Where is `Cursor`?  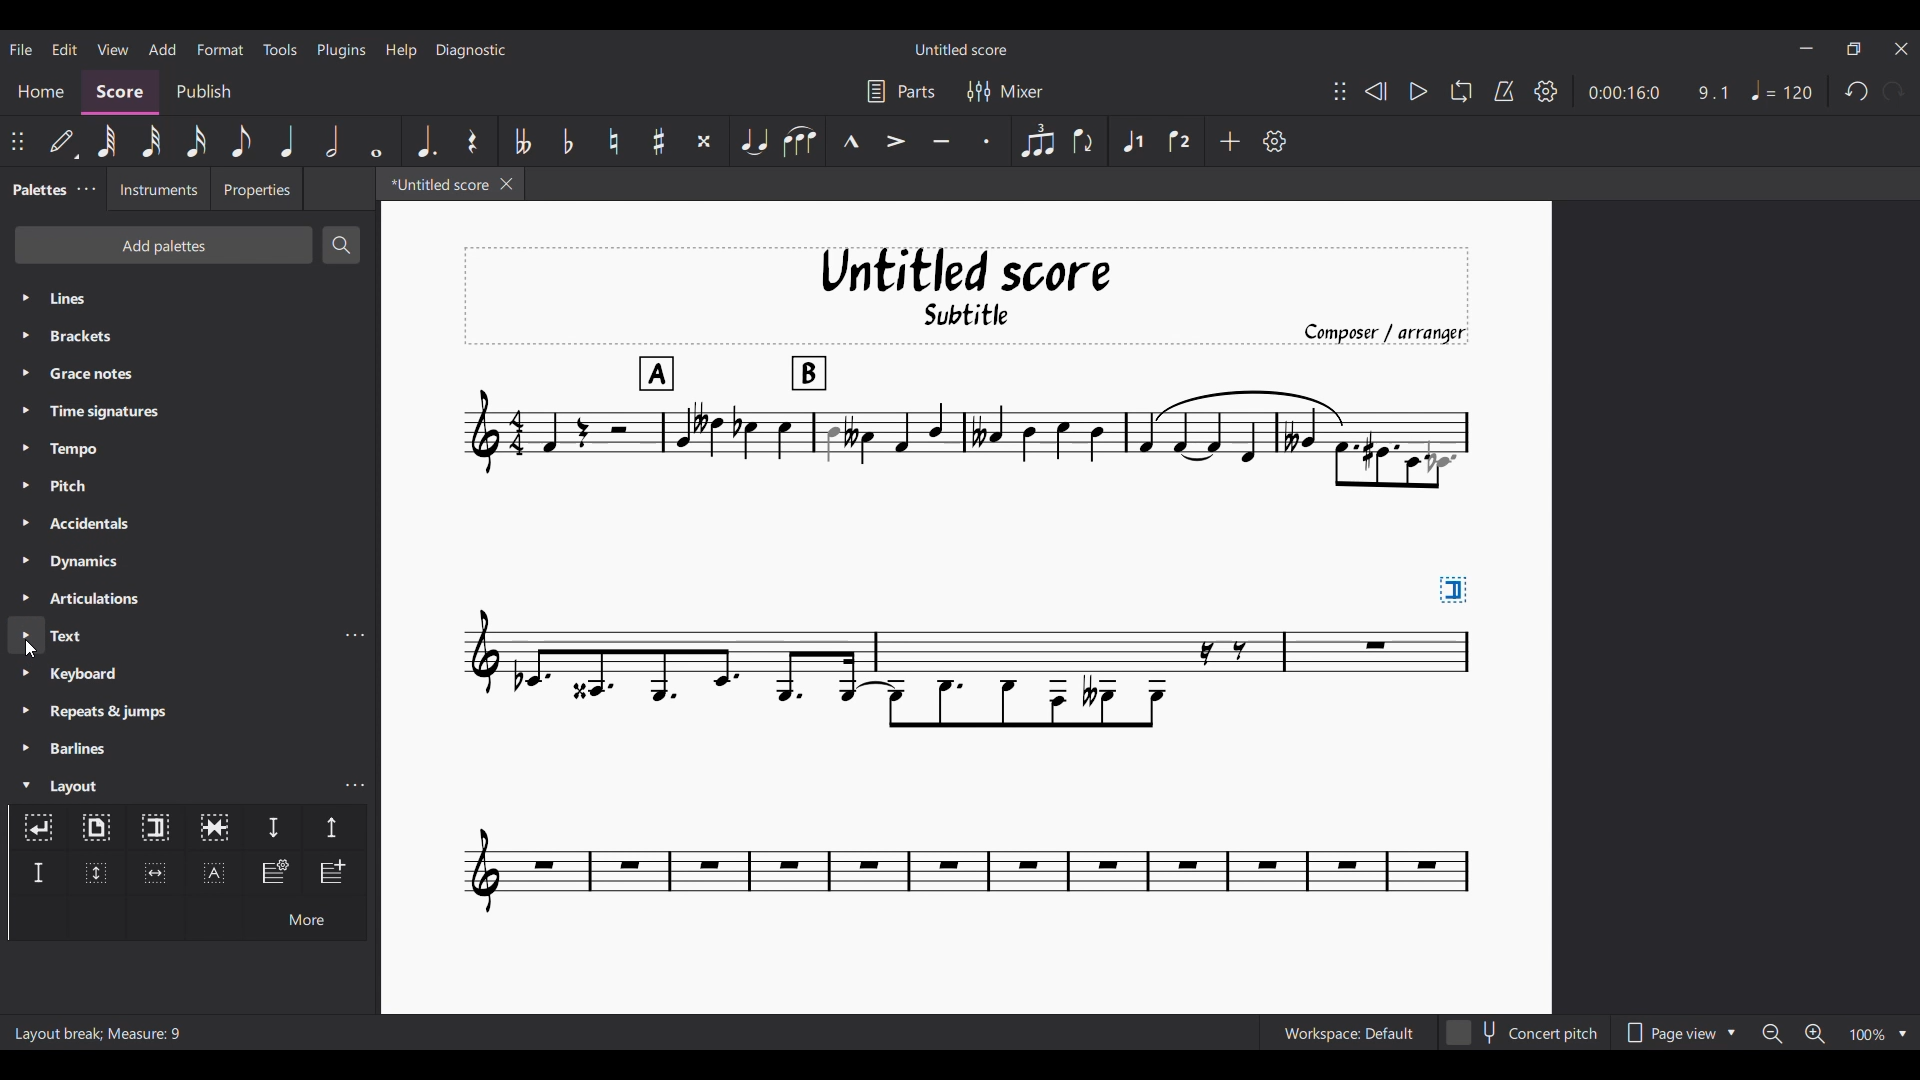 Cursor is located at coordinates (31, 648).